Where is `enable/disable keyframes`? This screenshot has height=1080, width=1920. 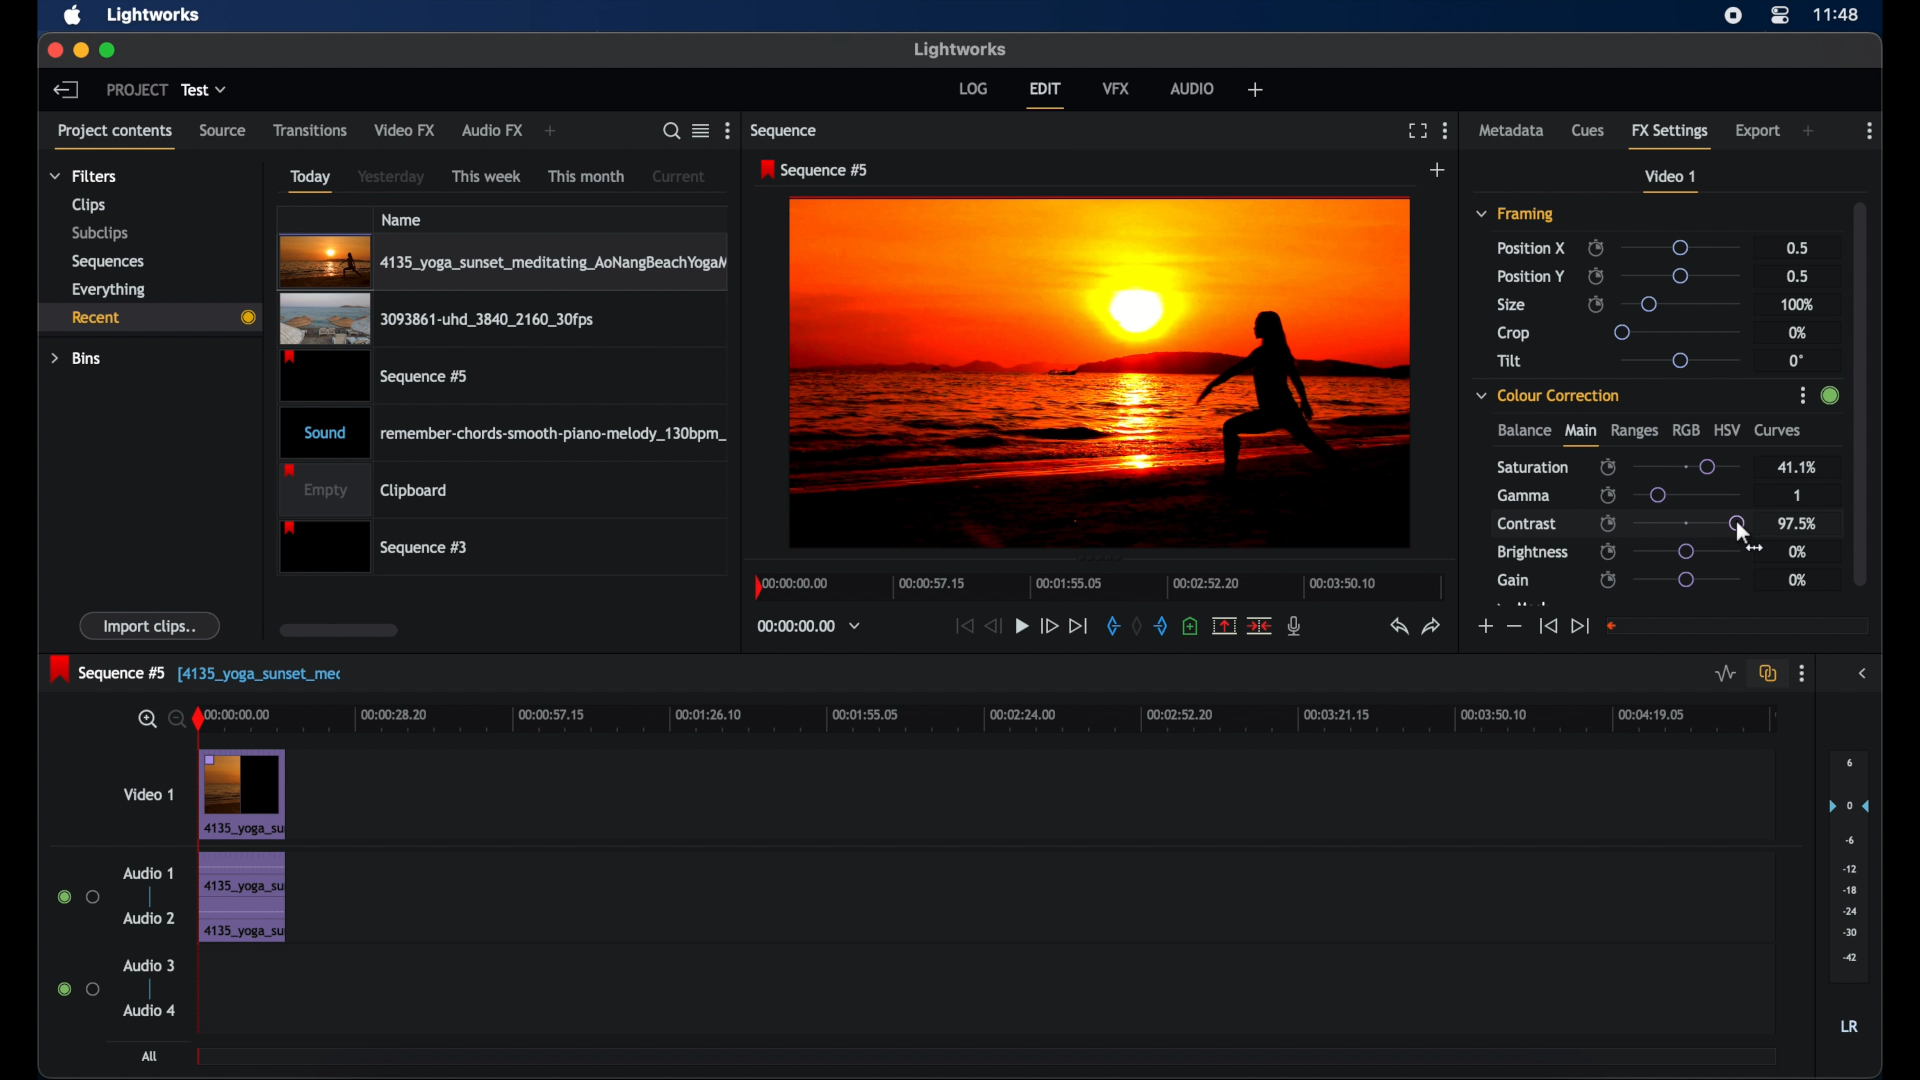 enable/disable keyframes is located at coordinates (1595, 276).